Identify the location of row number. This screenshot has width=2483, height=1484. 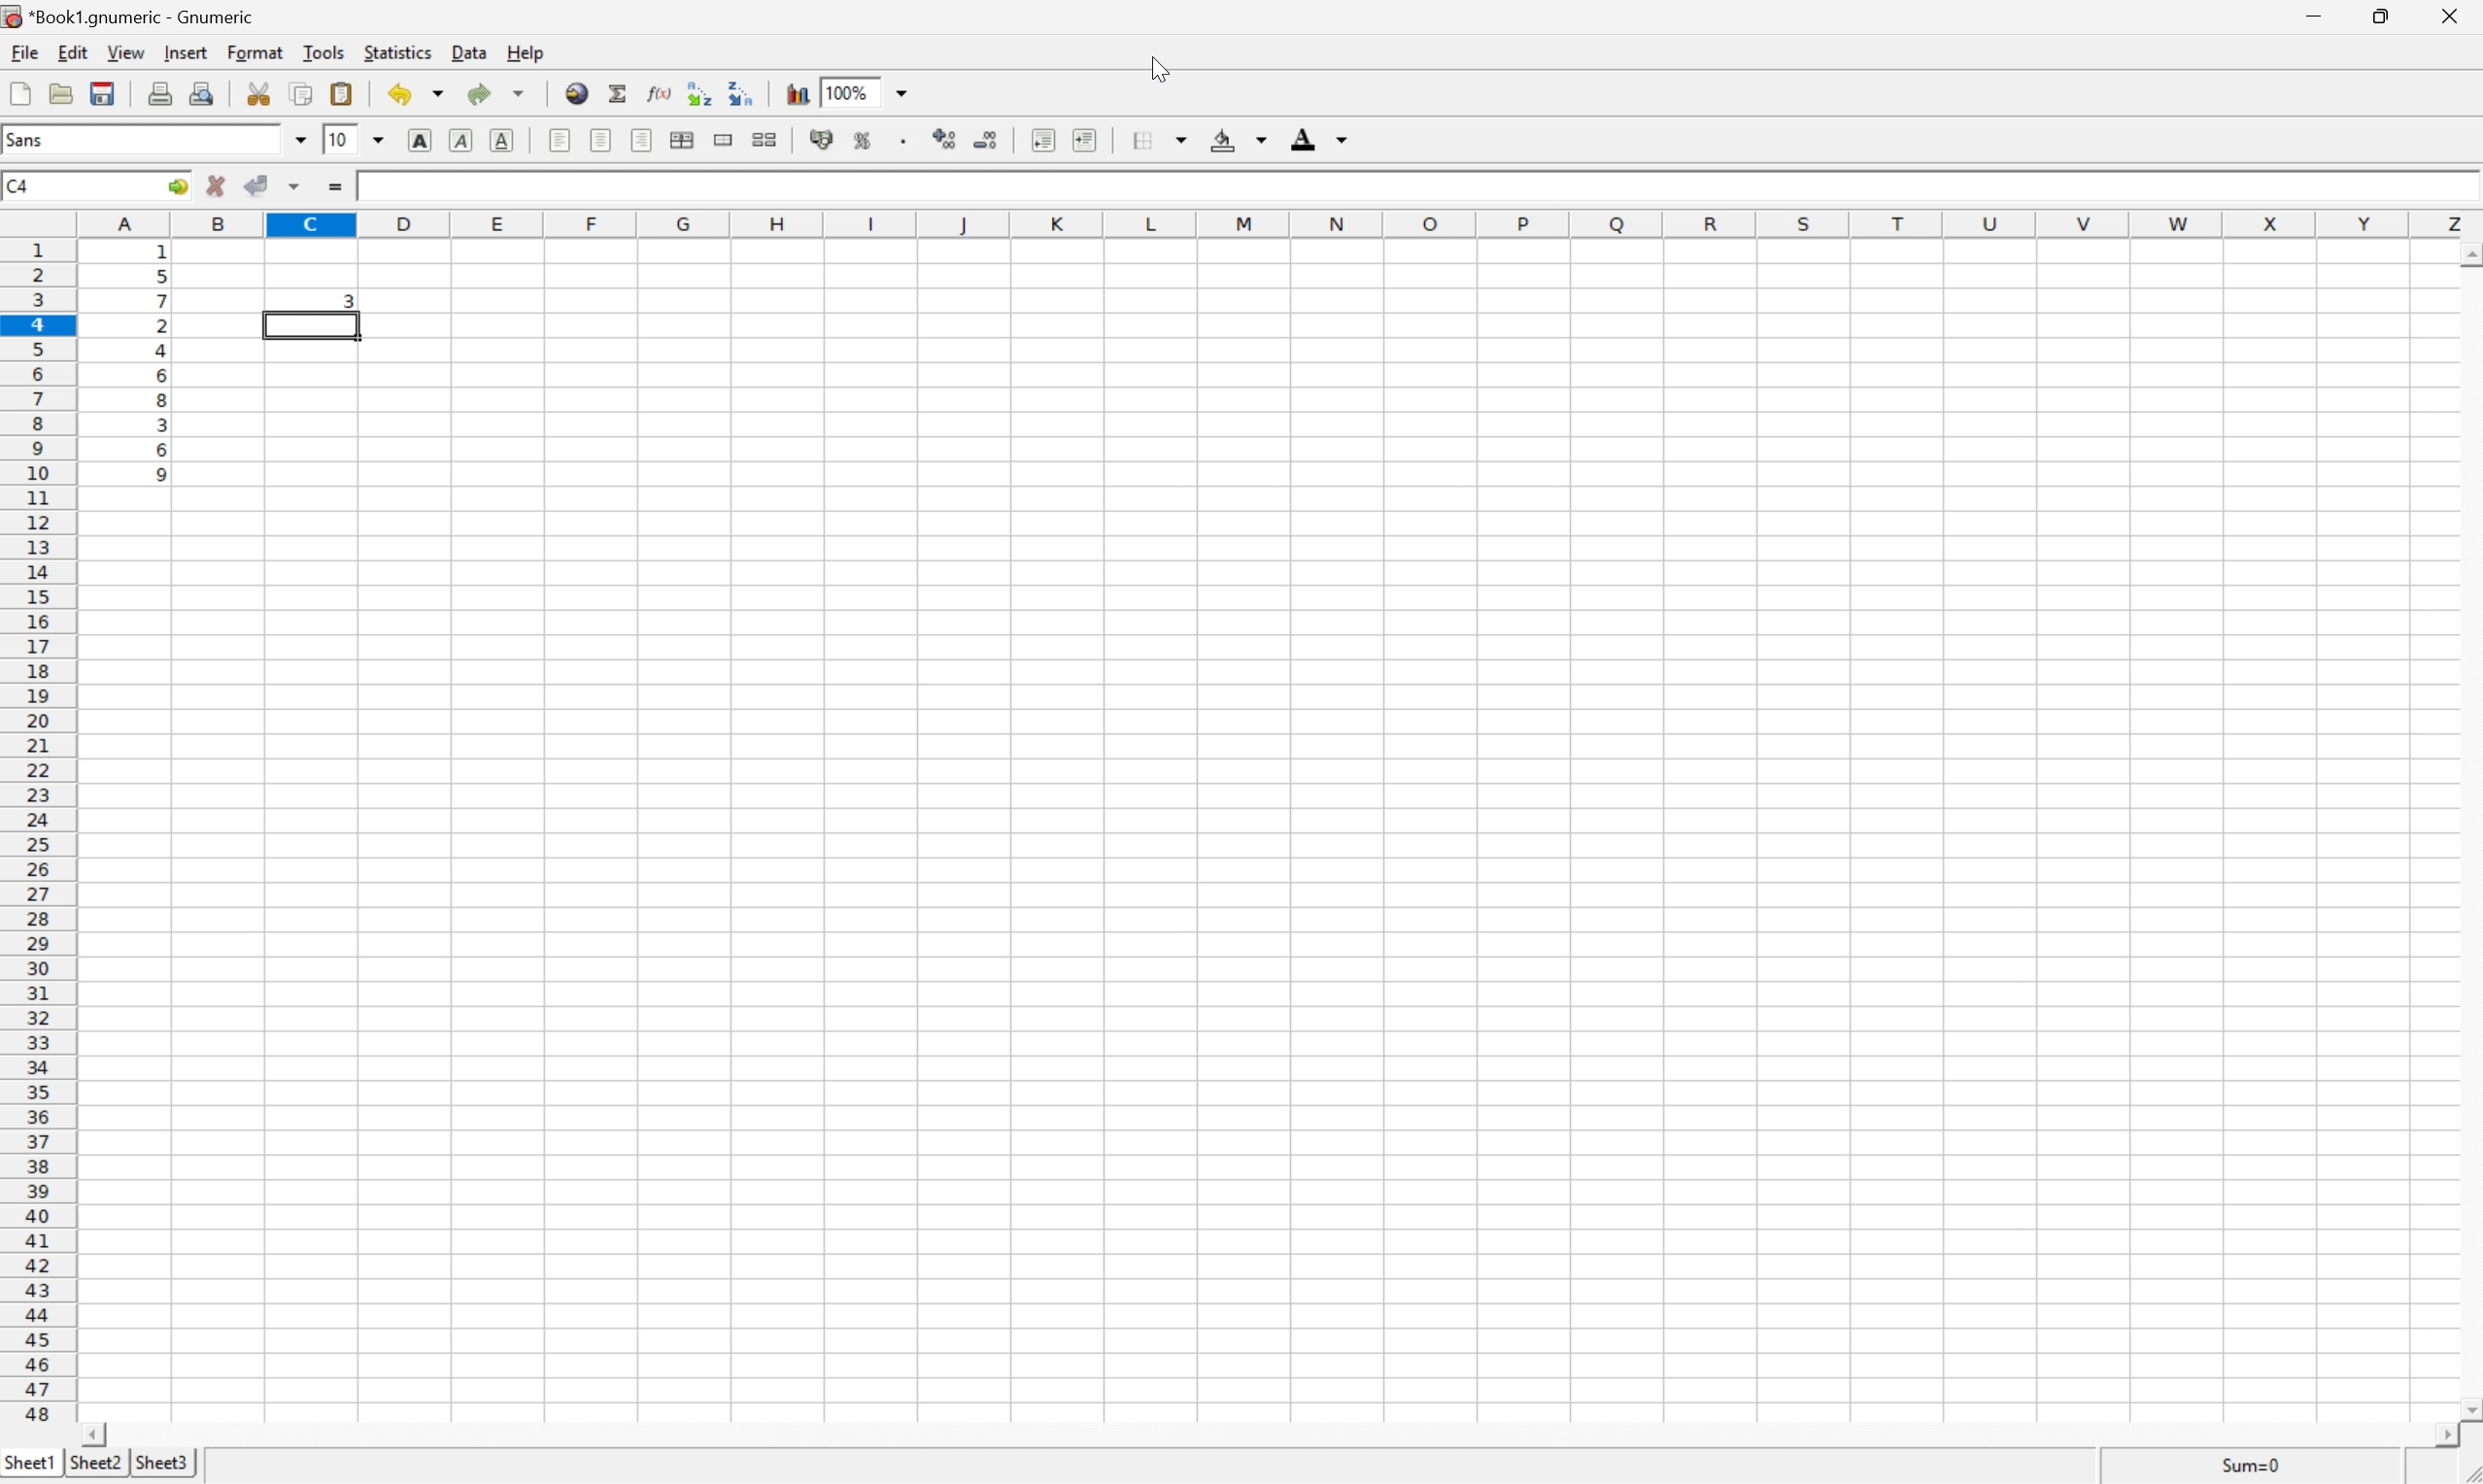
(36, 832).